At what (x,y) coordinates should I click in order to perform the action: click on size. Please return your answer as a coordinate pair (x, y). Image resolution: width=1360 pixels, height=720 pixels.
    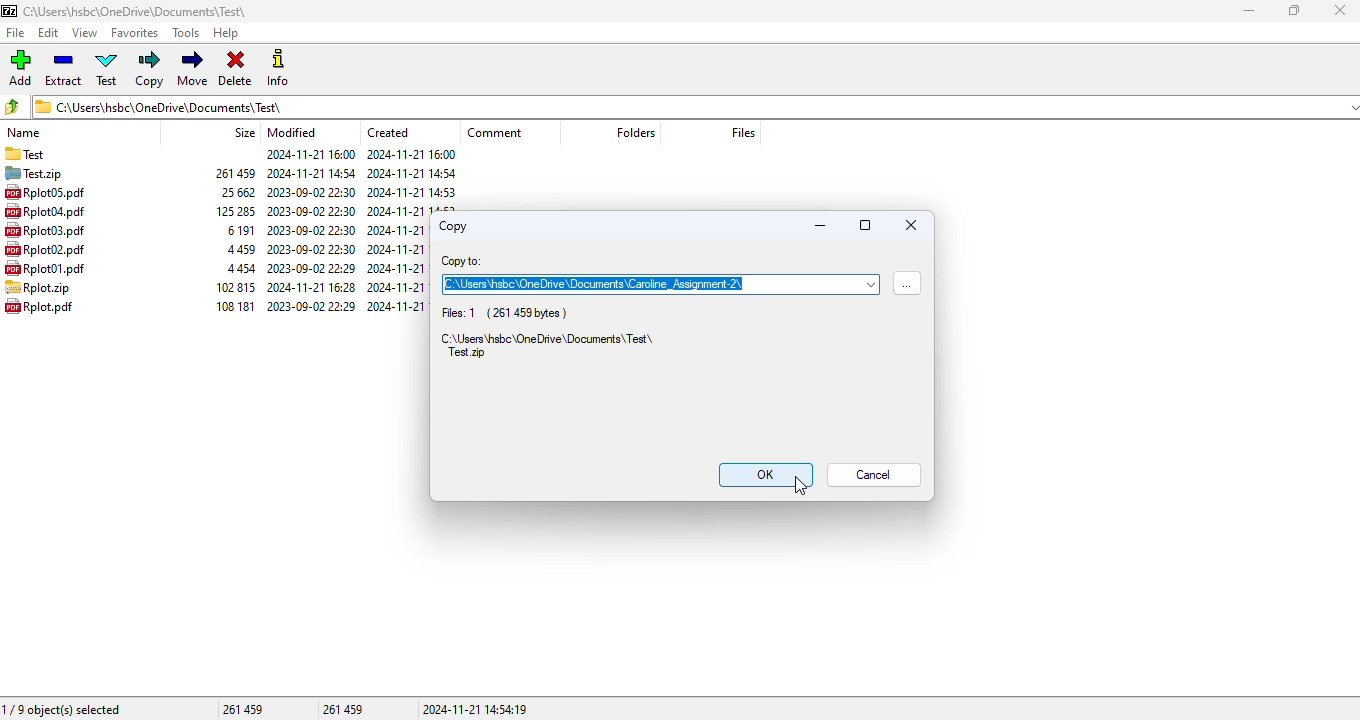
    Looking at the image, I should click on (246, 132).